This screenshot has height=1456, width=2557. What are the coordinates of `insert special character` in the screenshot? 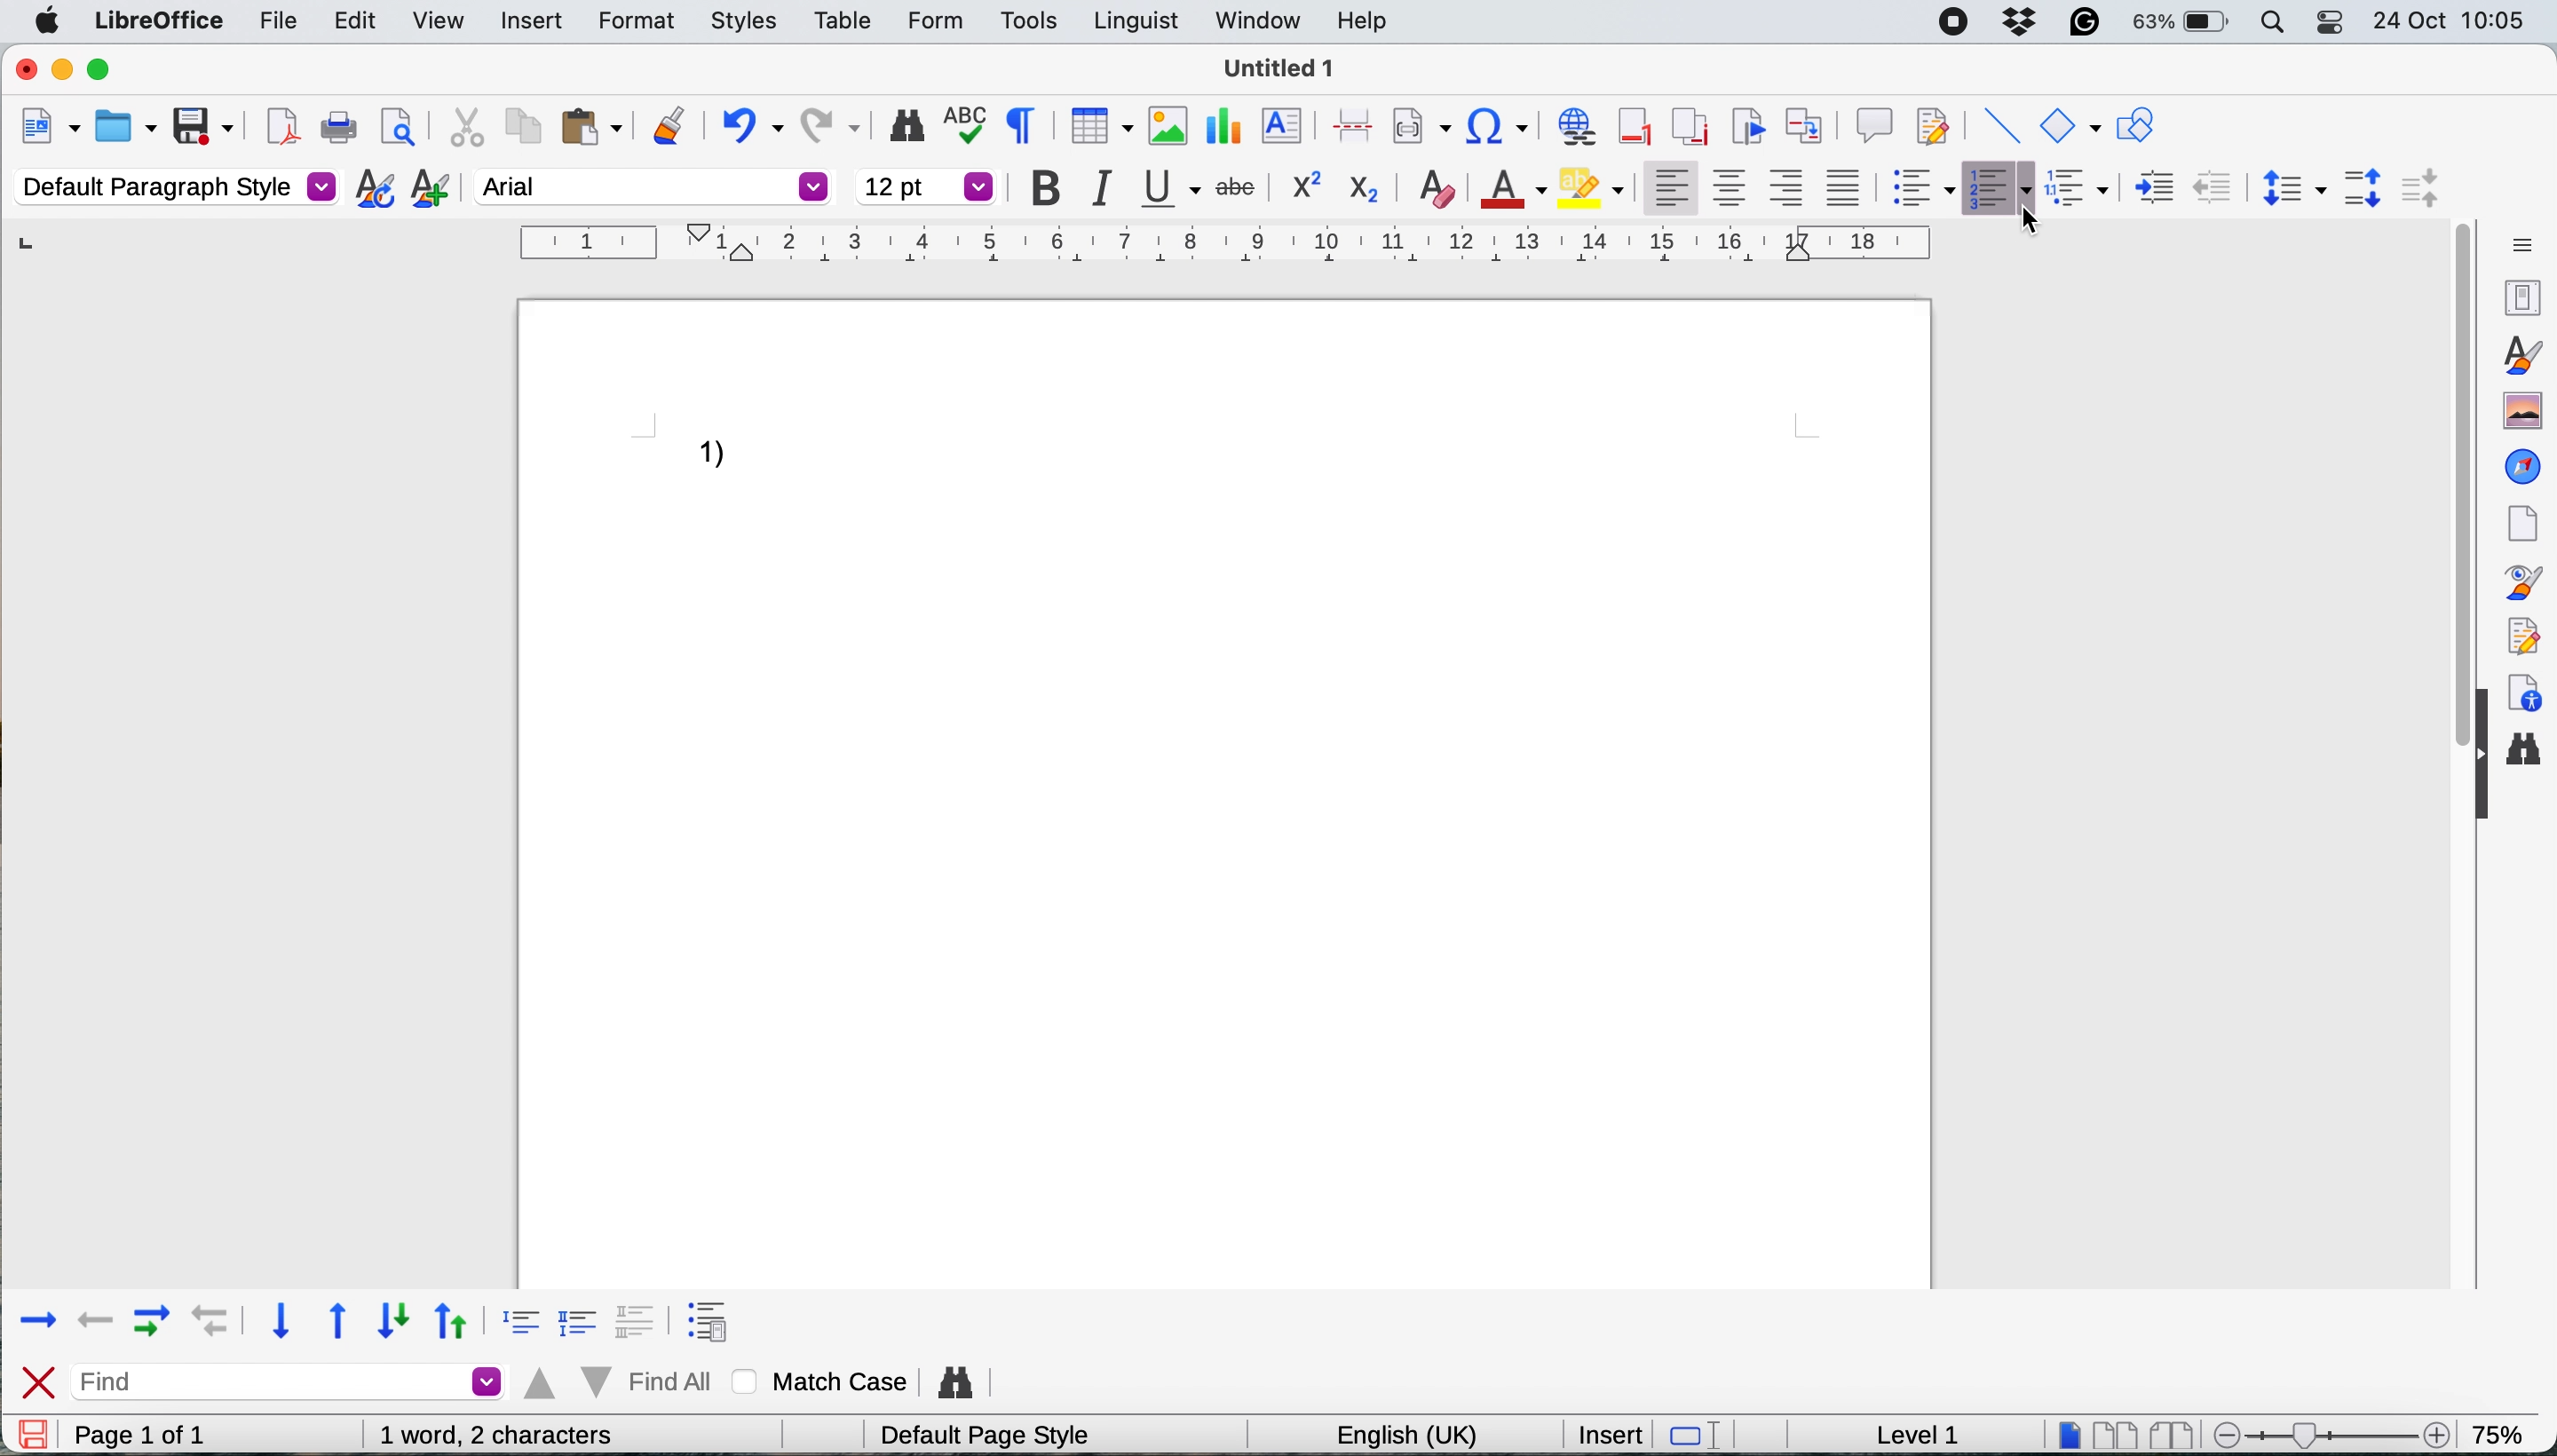 It's located at (1500, 127).